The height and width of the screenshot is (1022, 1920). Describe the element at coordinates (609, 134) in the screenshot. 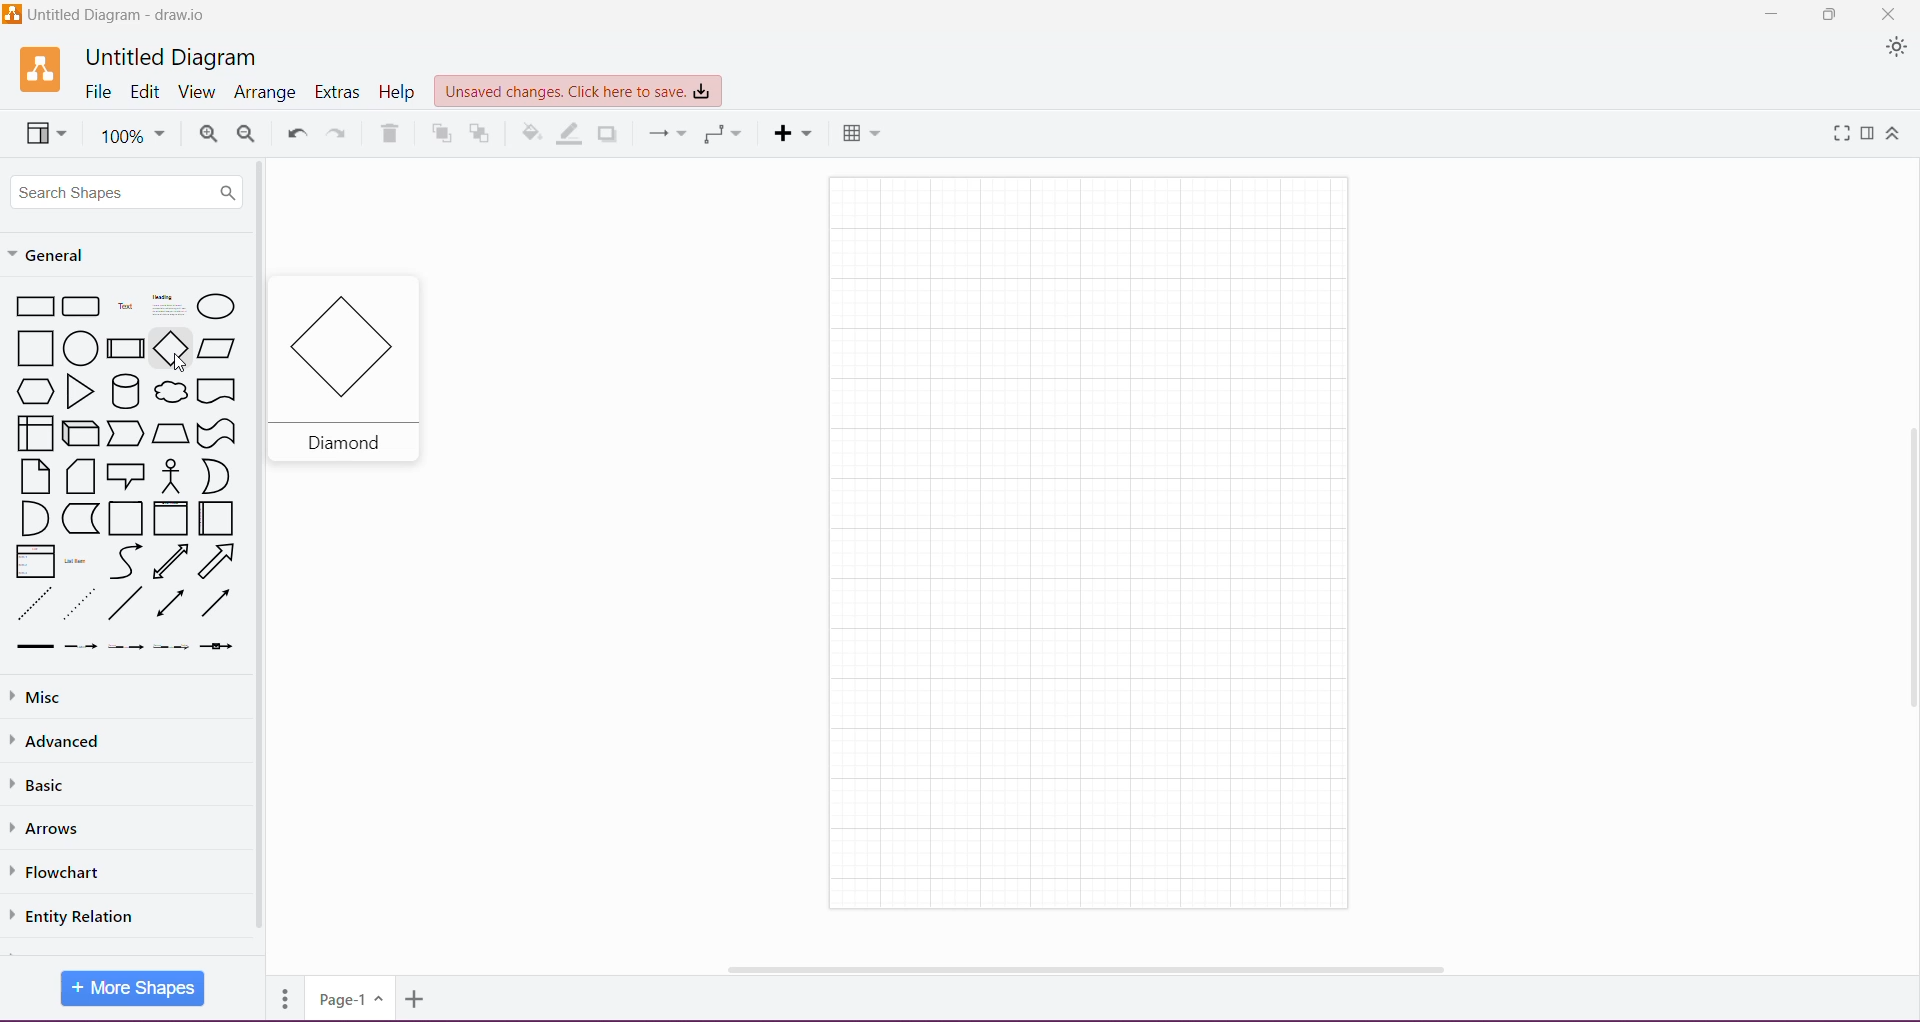

I see `Shadow` at that location.